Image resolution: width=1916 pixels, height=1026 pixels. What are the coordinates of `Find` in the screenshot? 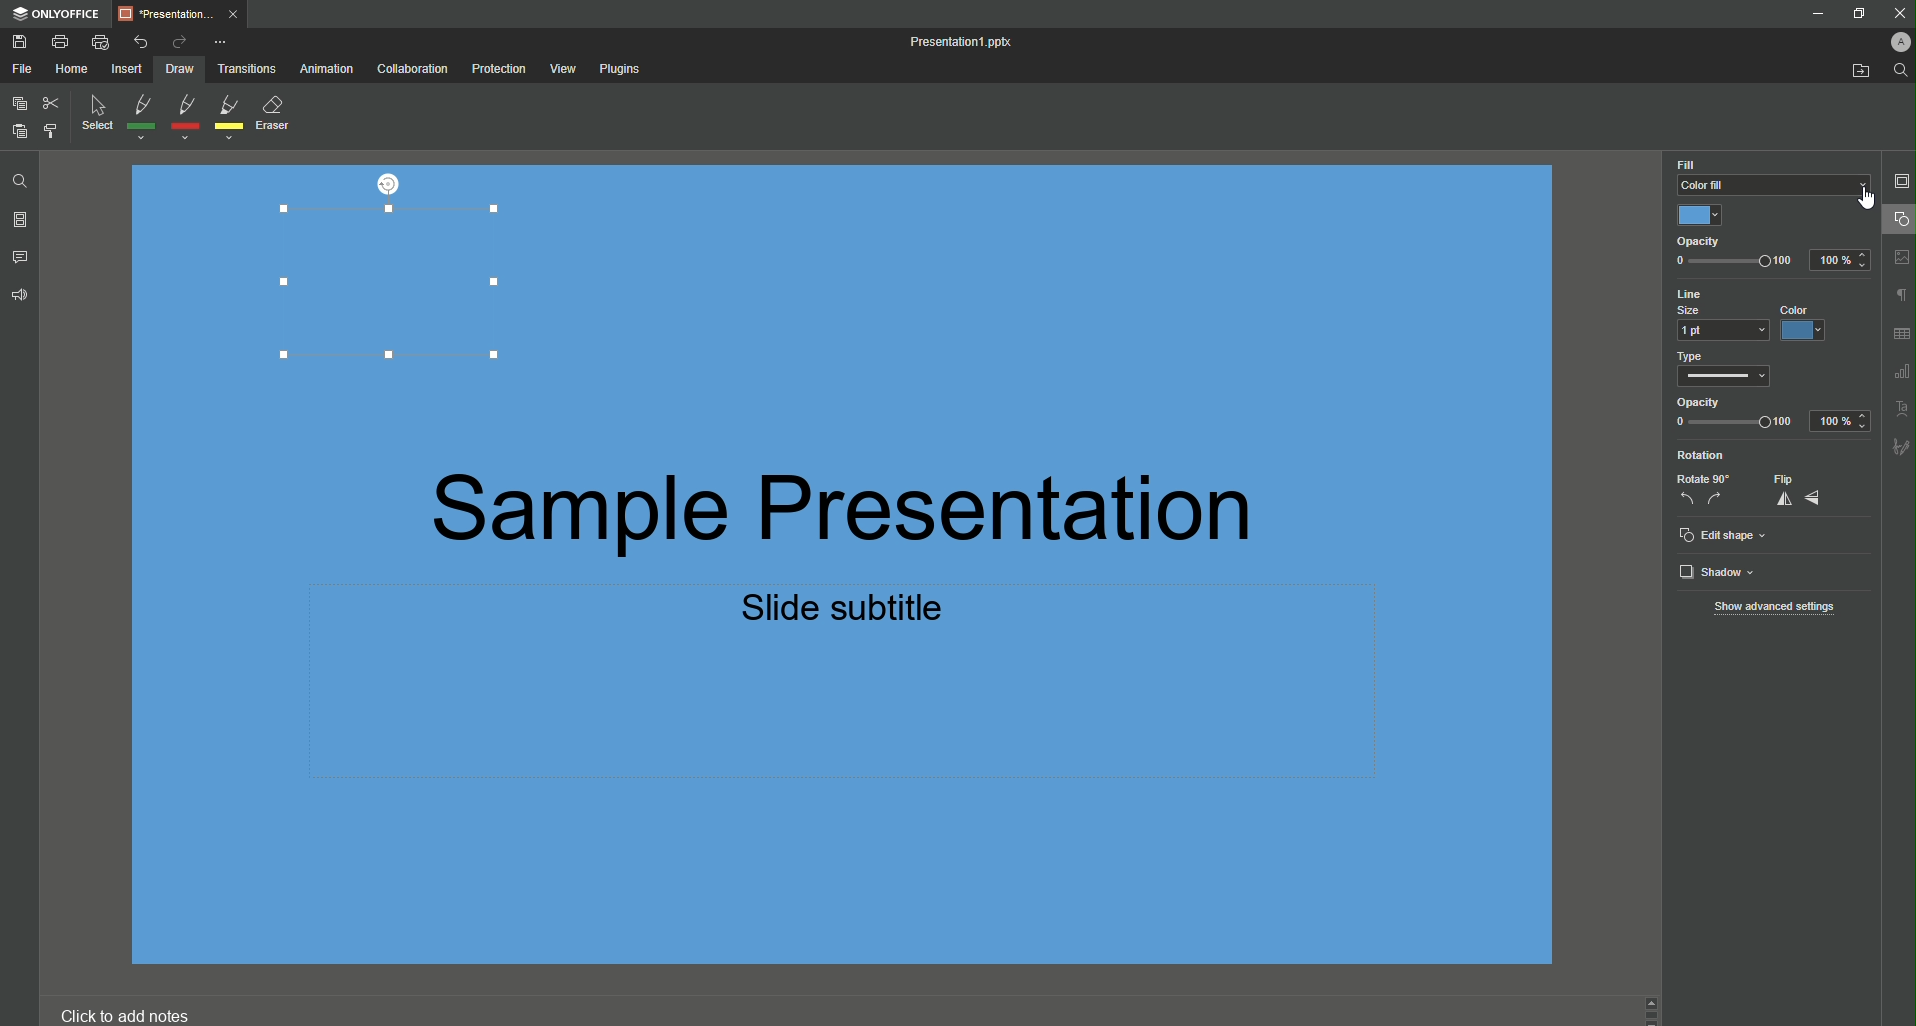 It's located at (1900, 71).